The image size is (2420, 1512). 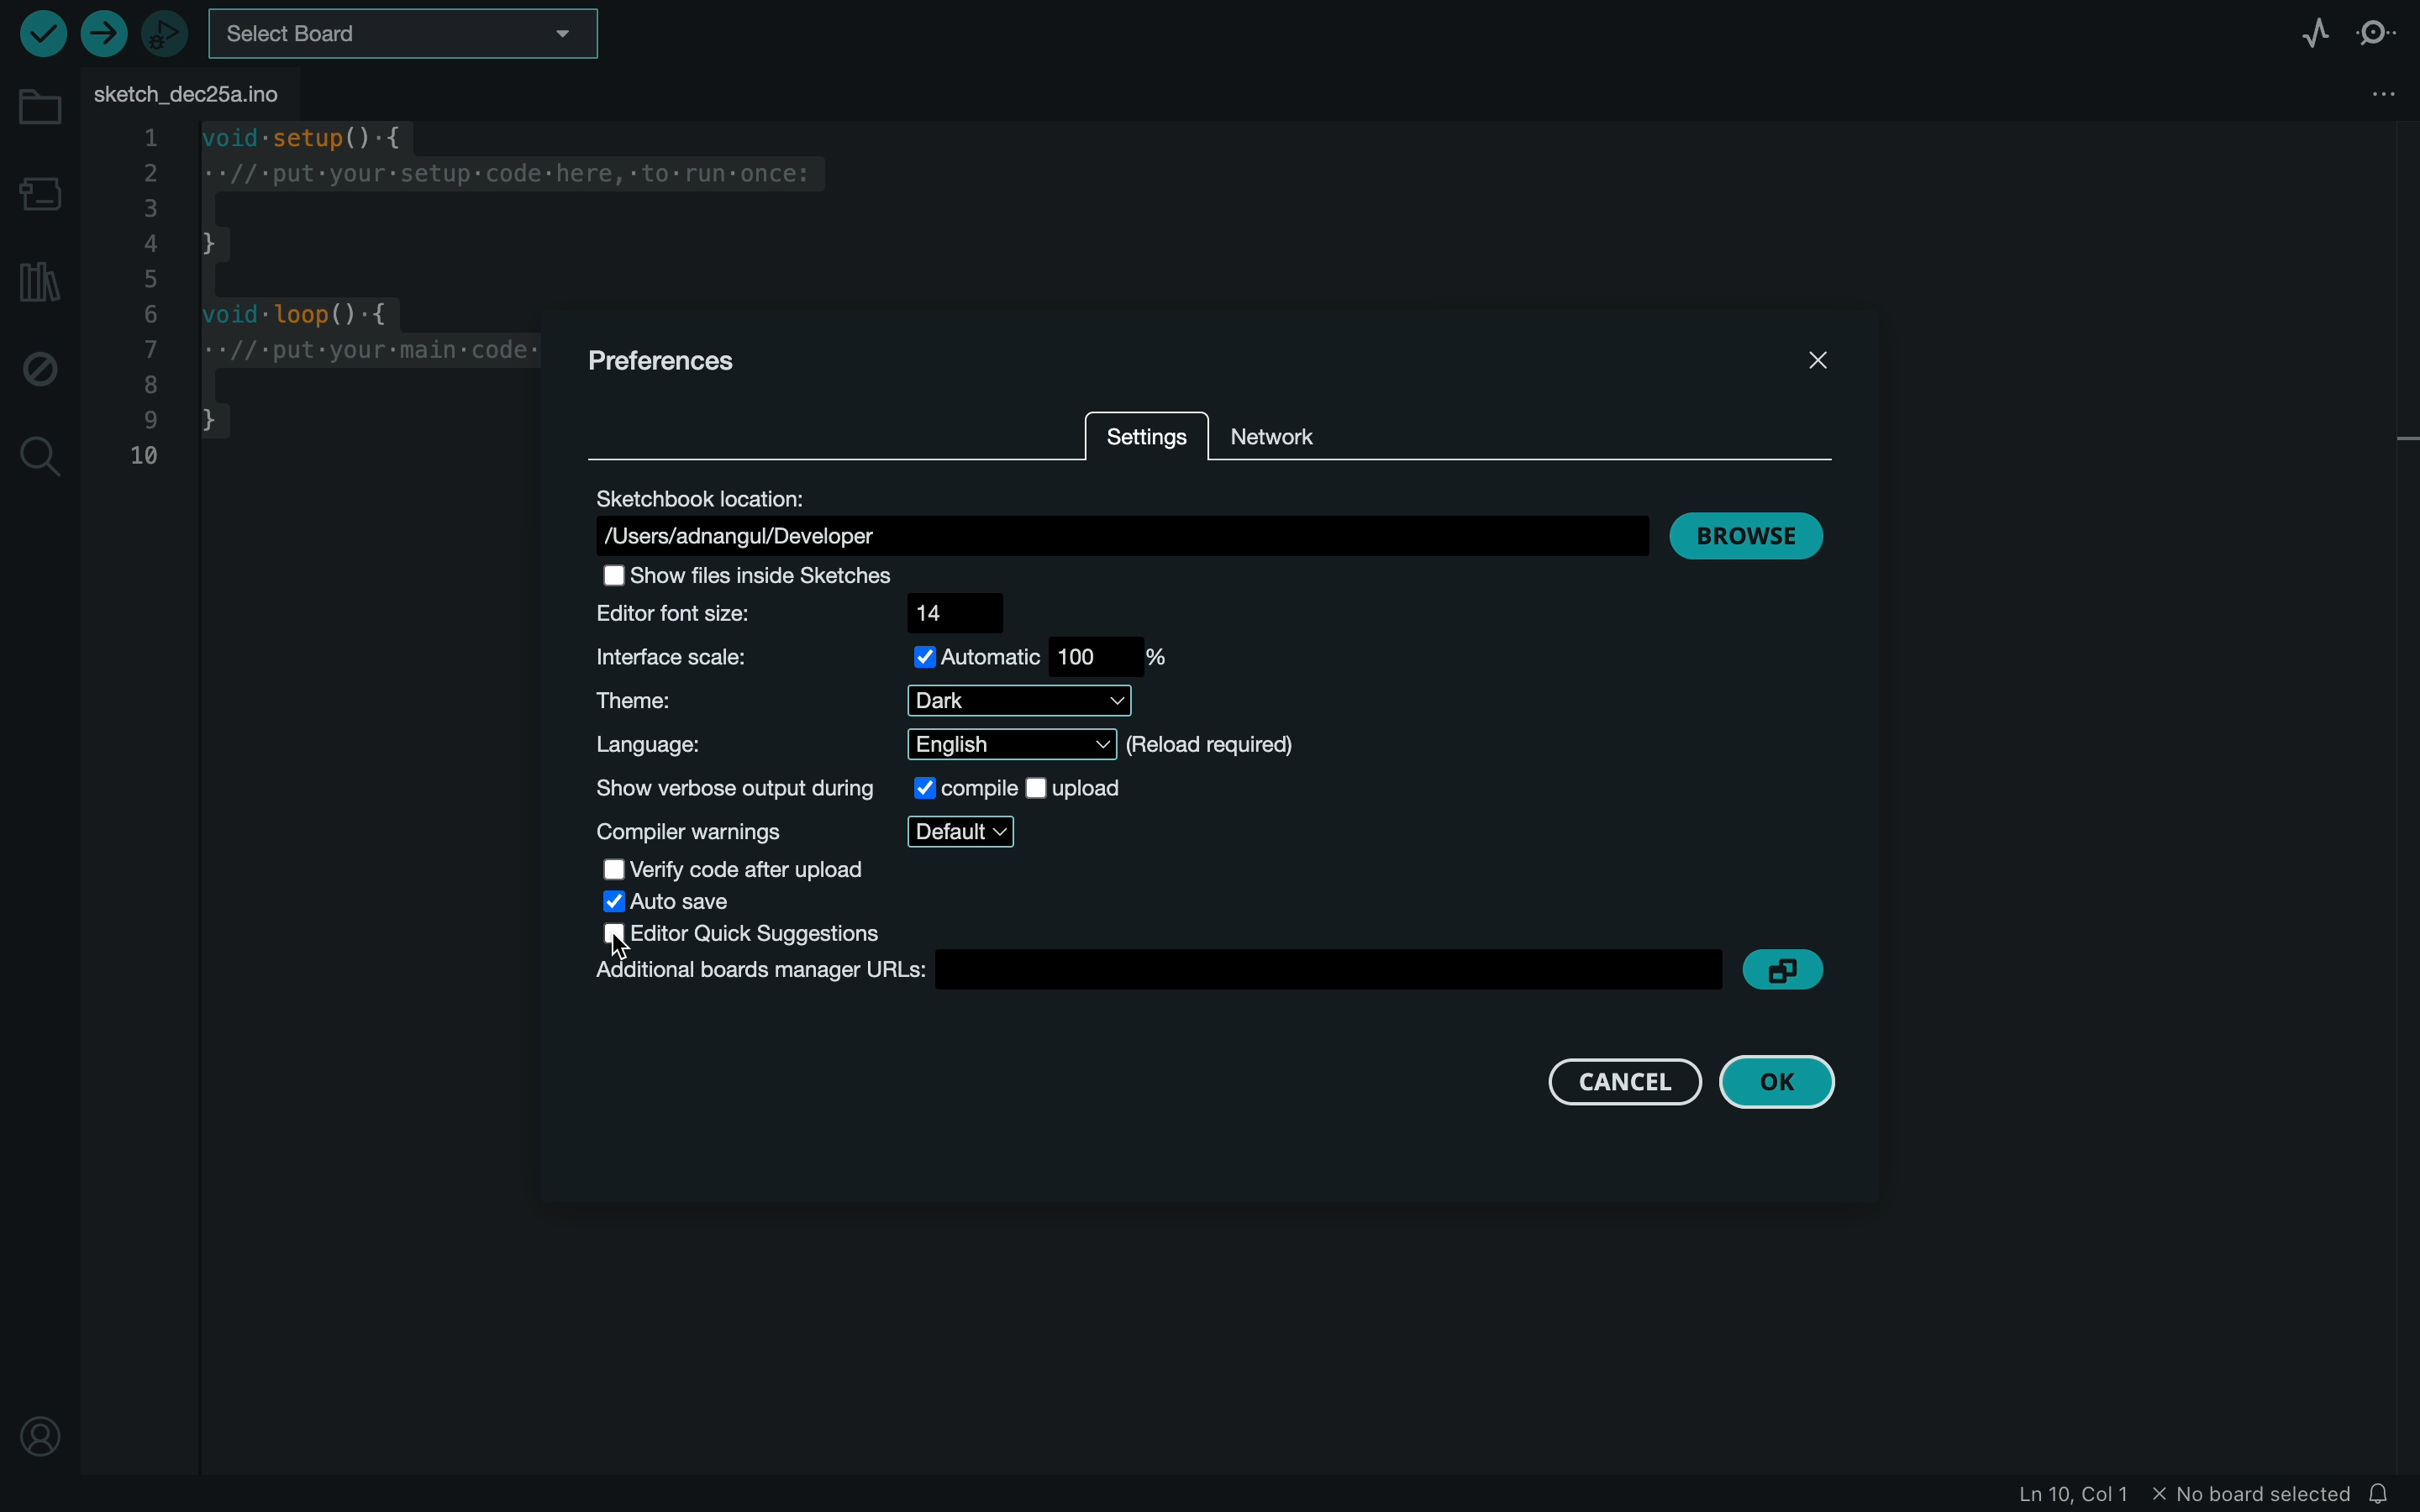 I want to click on settings, so click(x=1145, y=440).